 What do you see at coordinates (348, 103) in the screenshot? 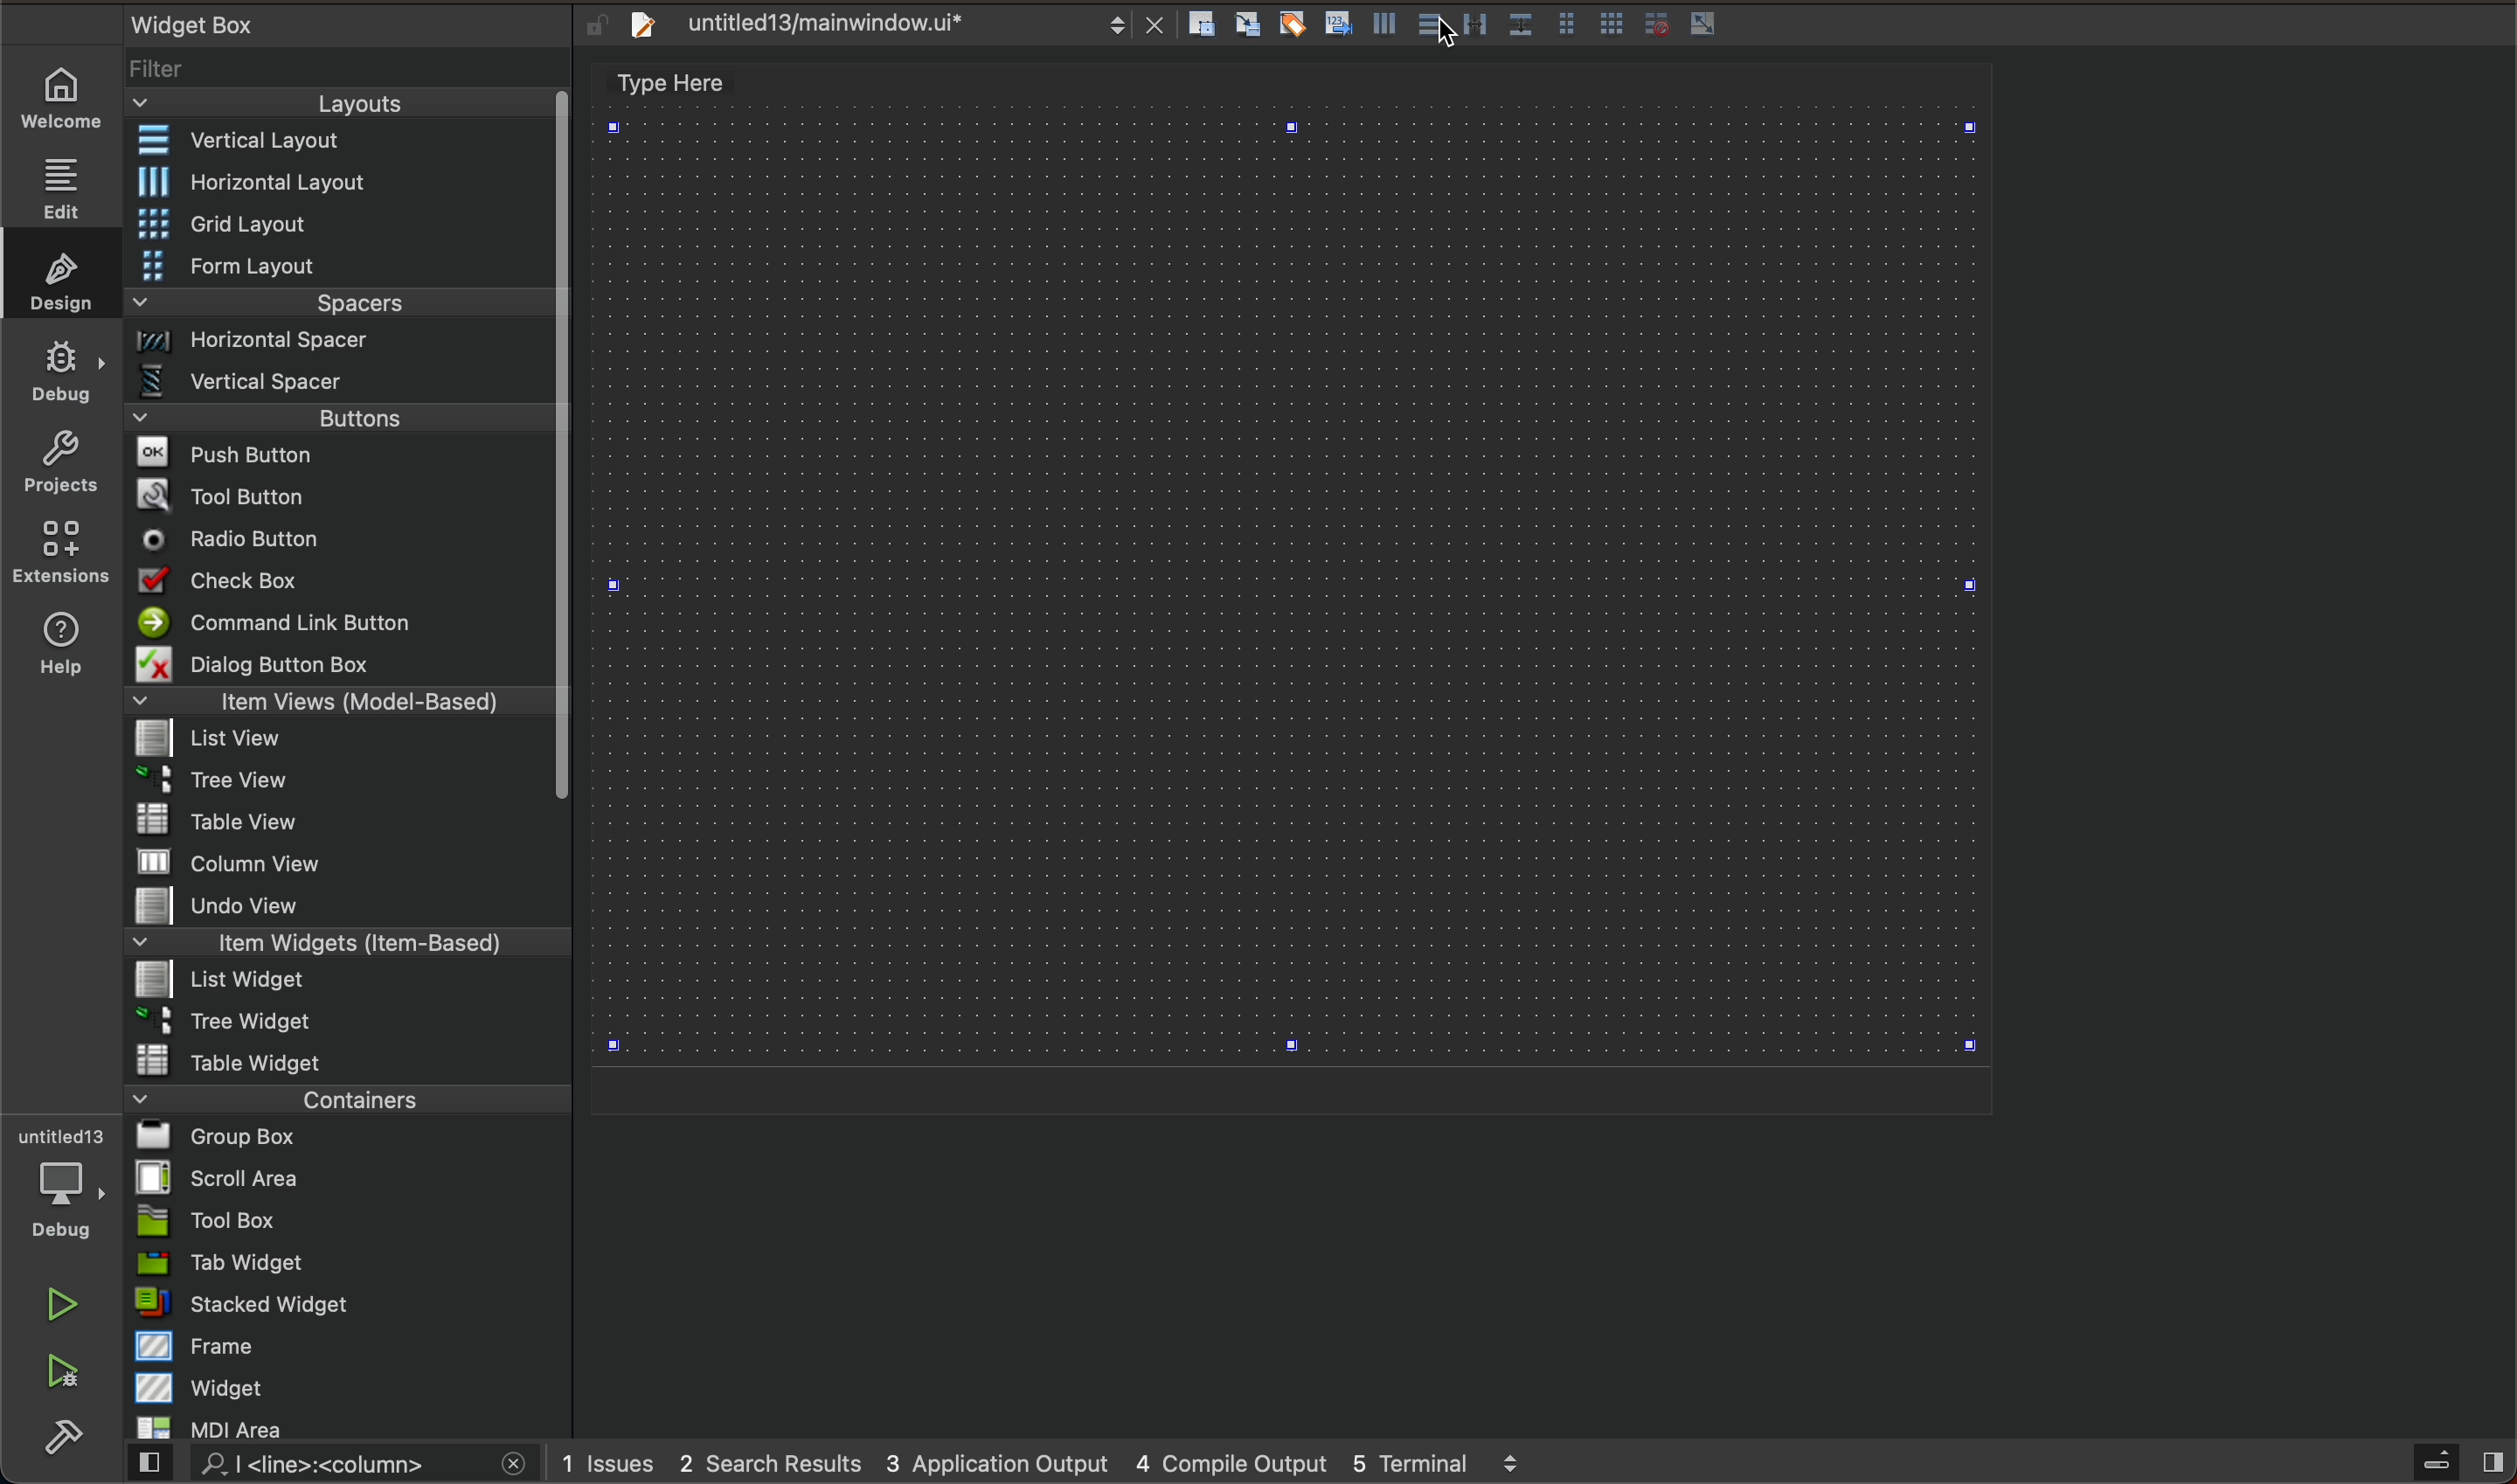
I see `layouts` at bounding box center [348, 103].